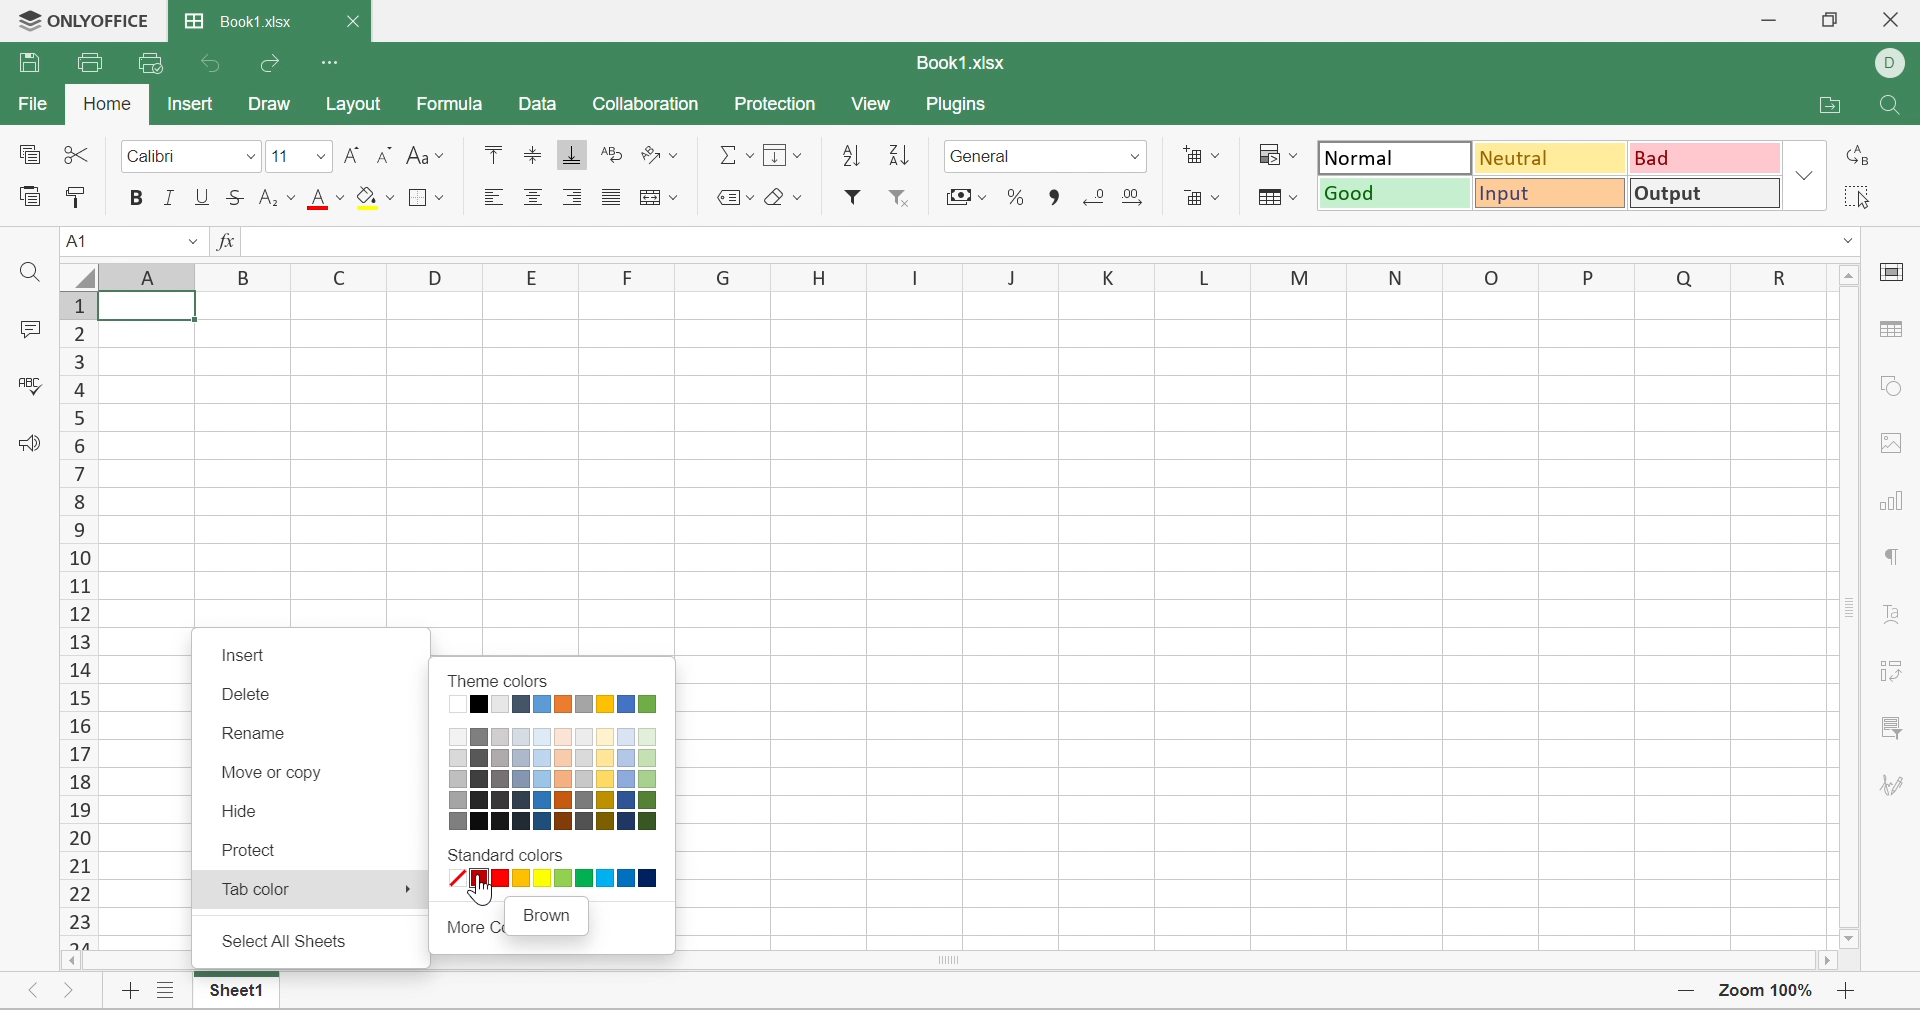  I want to click on Comments, so click(25, 328).